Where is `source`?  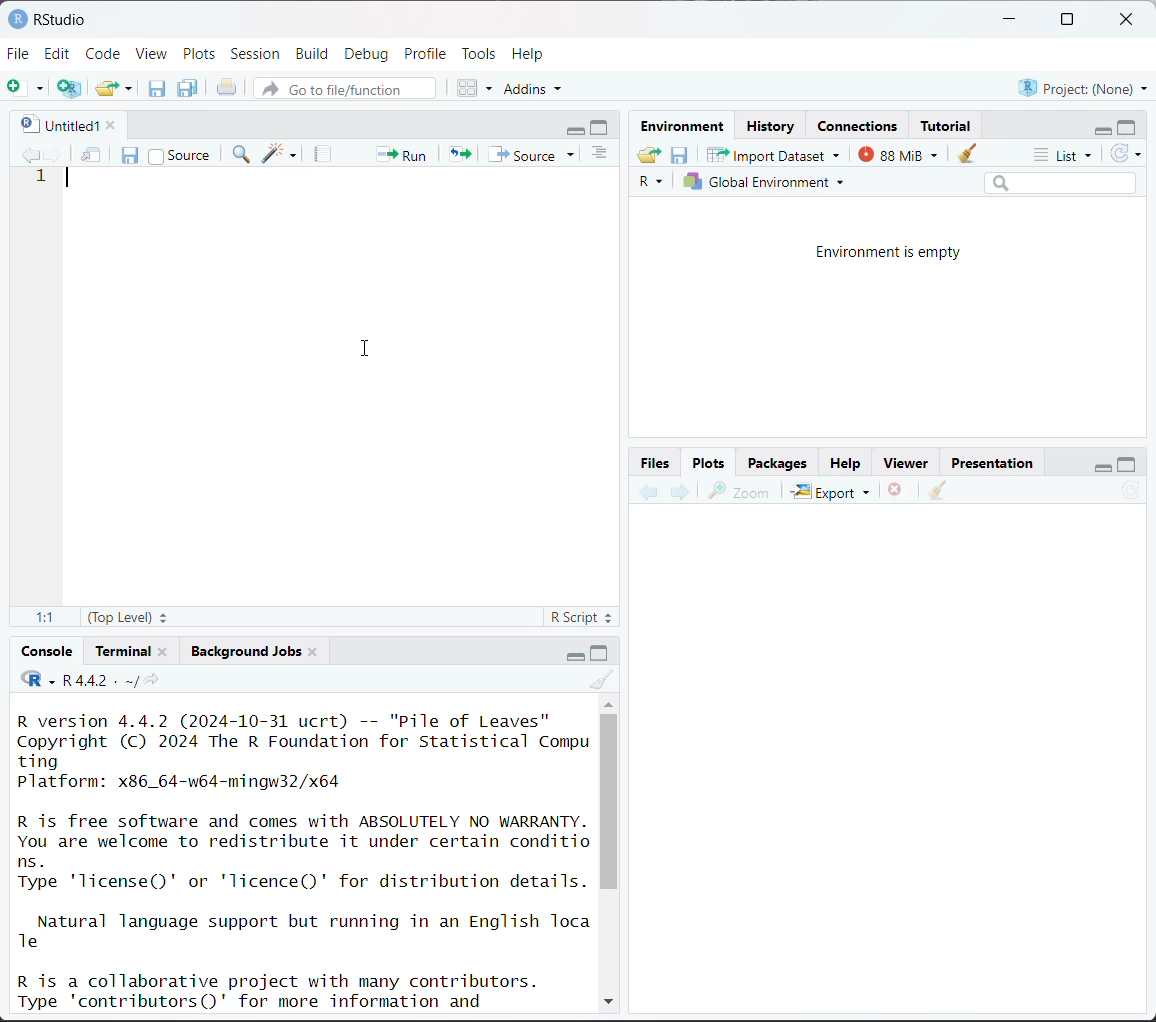 source is located at coordinates (535, 154).